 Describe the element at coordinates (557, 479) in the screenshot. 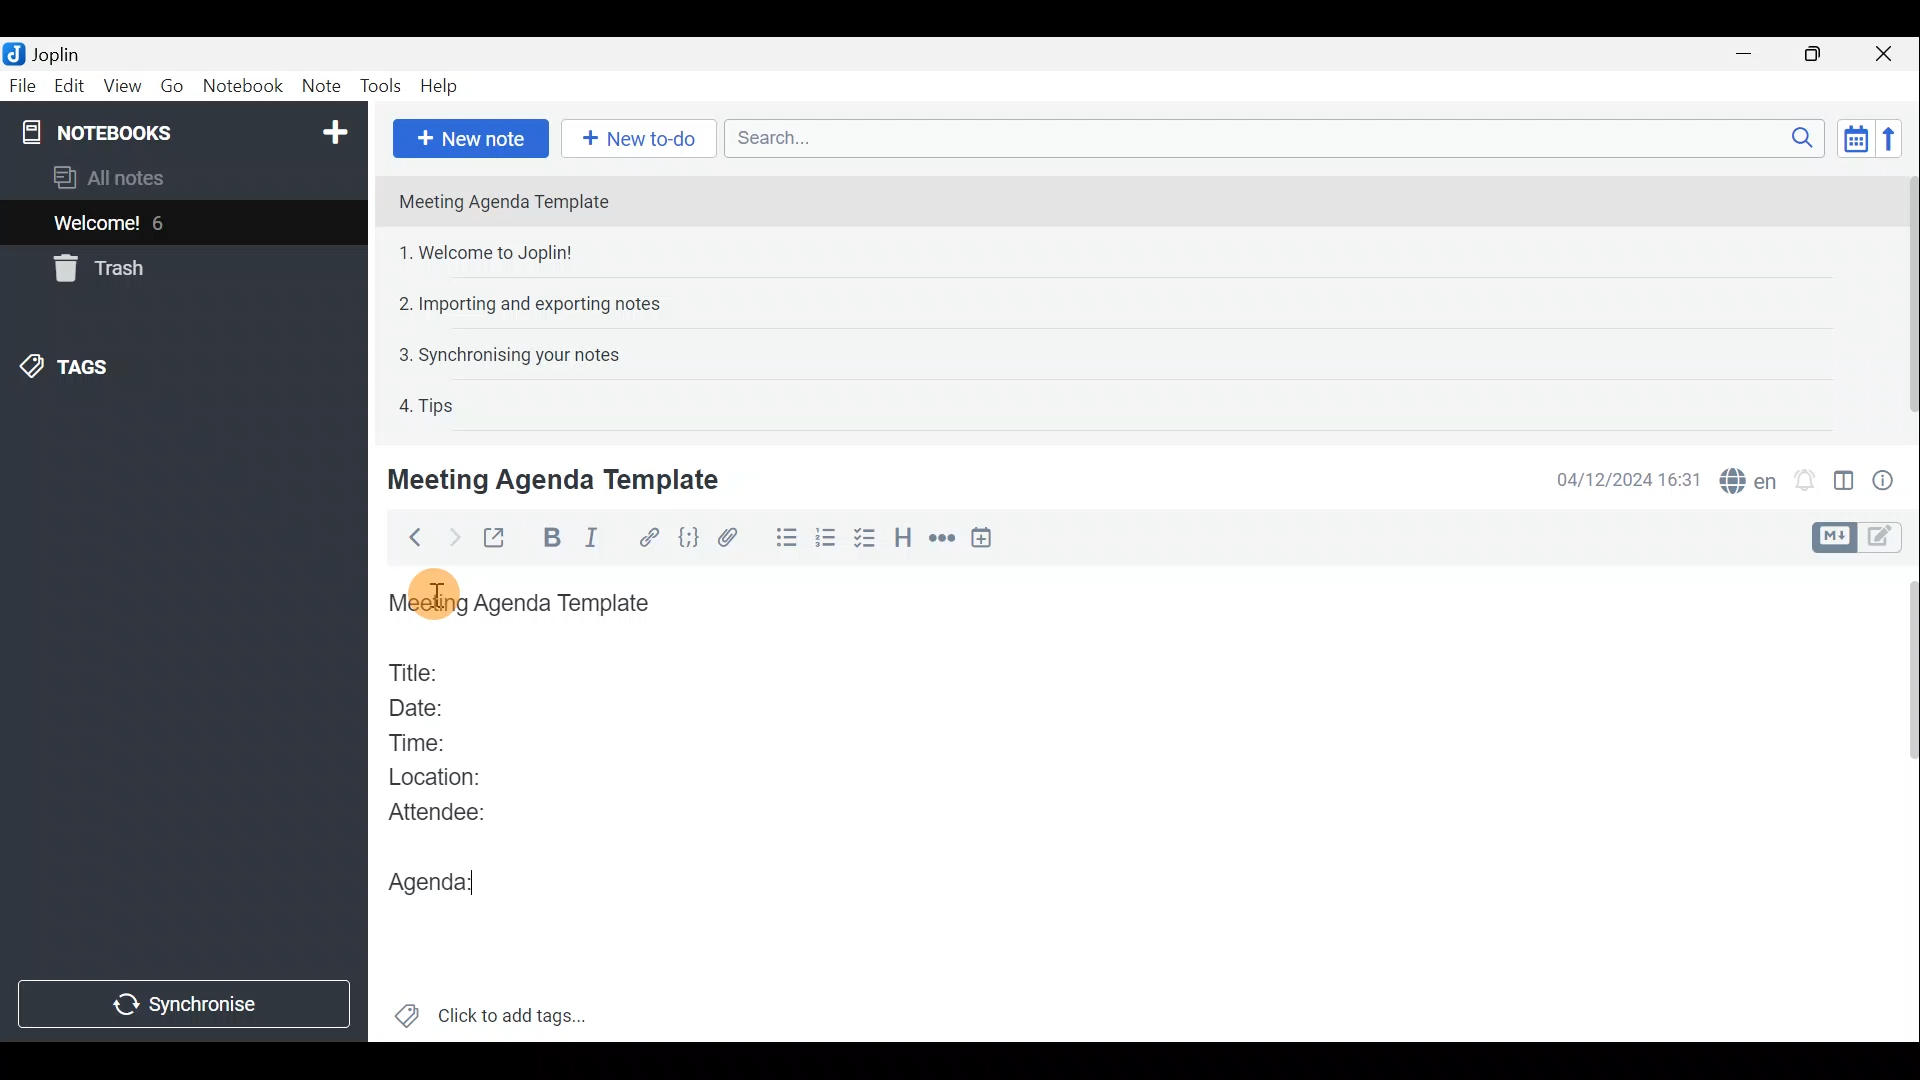

I see `Meeting Agenda Template` at that location.